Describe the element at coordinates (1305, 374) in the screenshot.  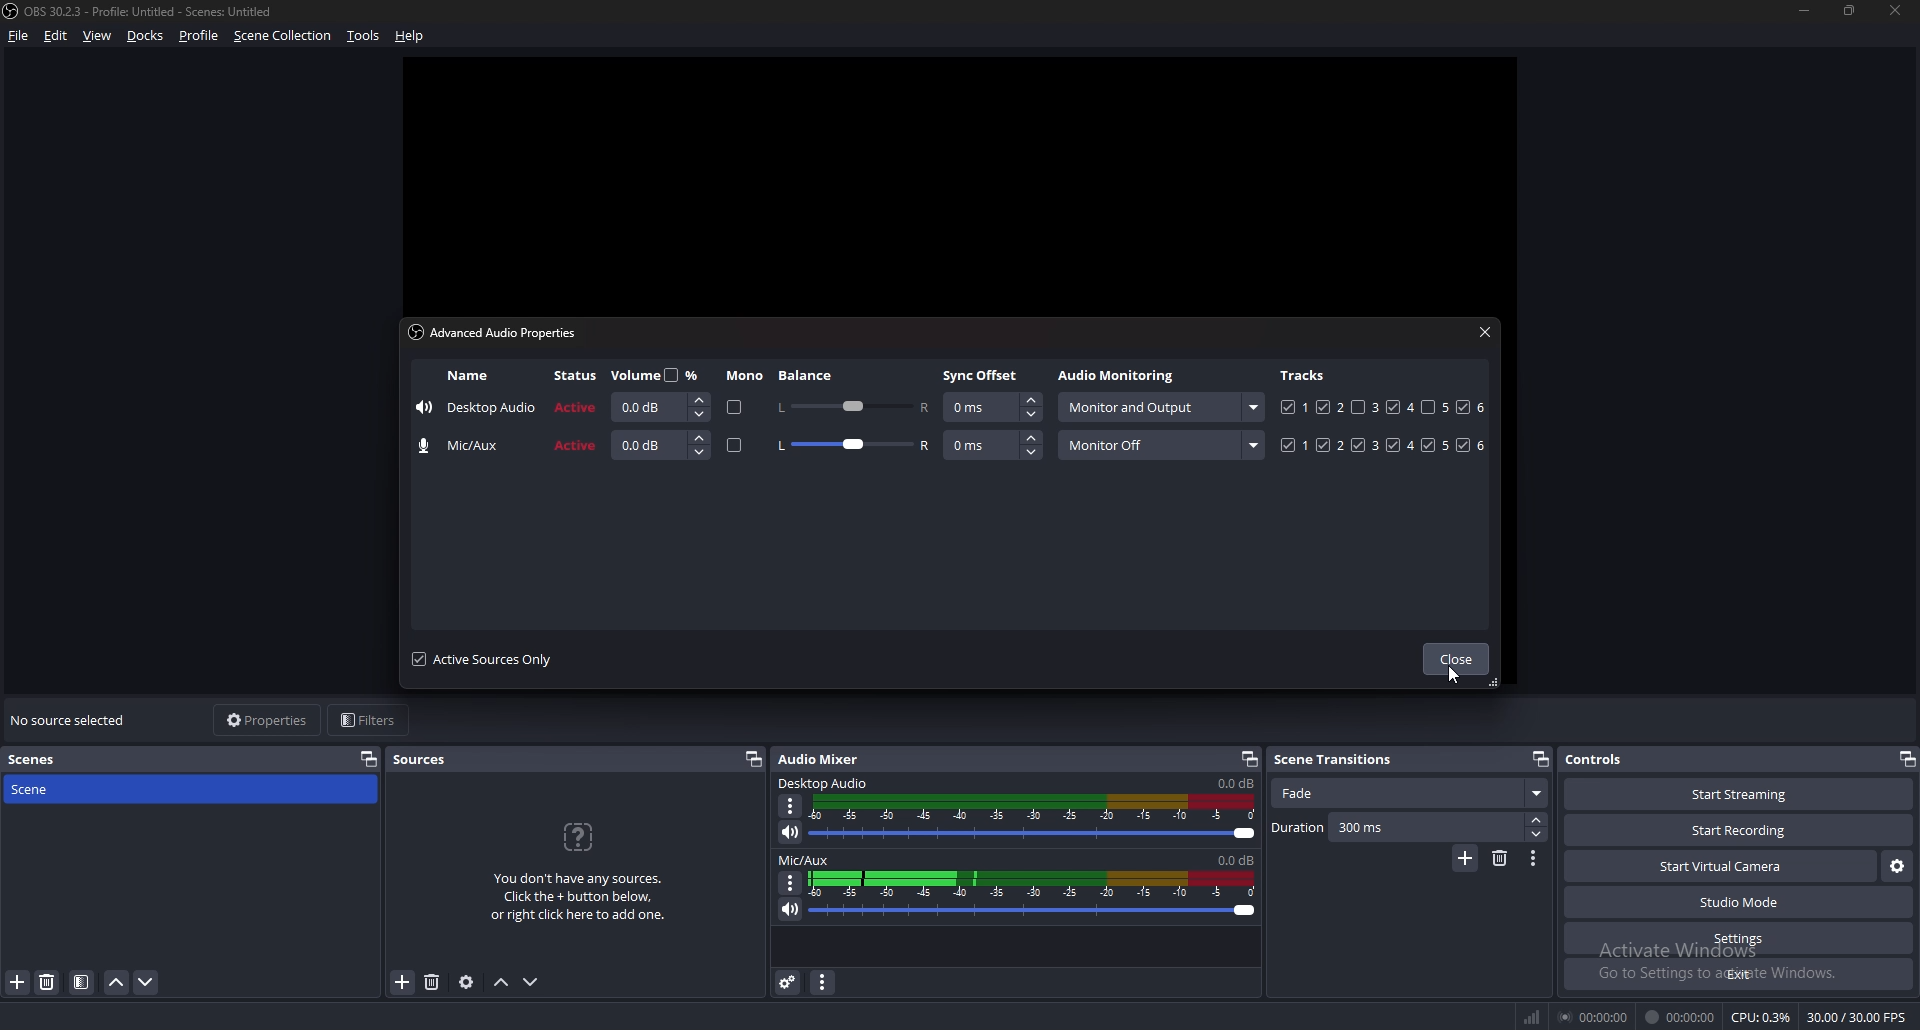
I see `tracks` at that location.